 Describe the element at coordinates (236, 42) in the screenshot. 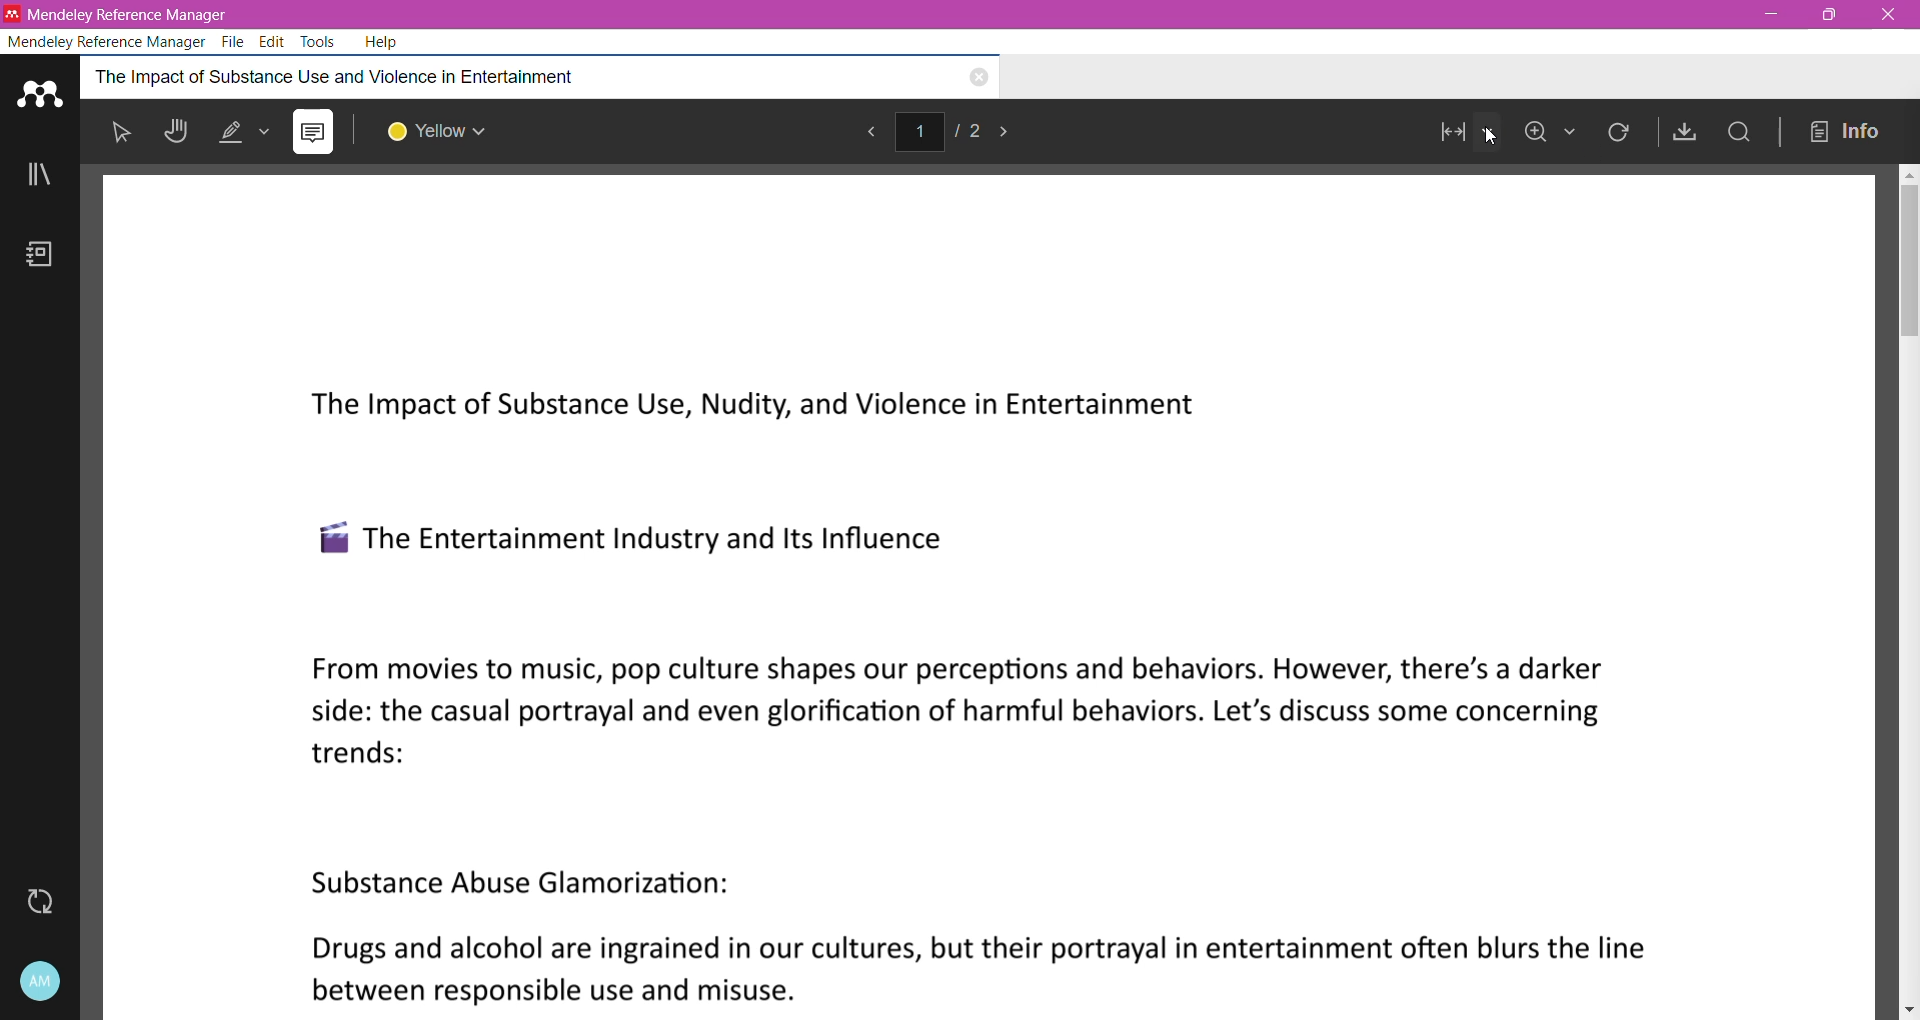

I see `File` at that location.